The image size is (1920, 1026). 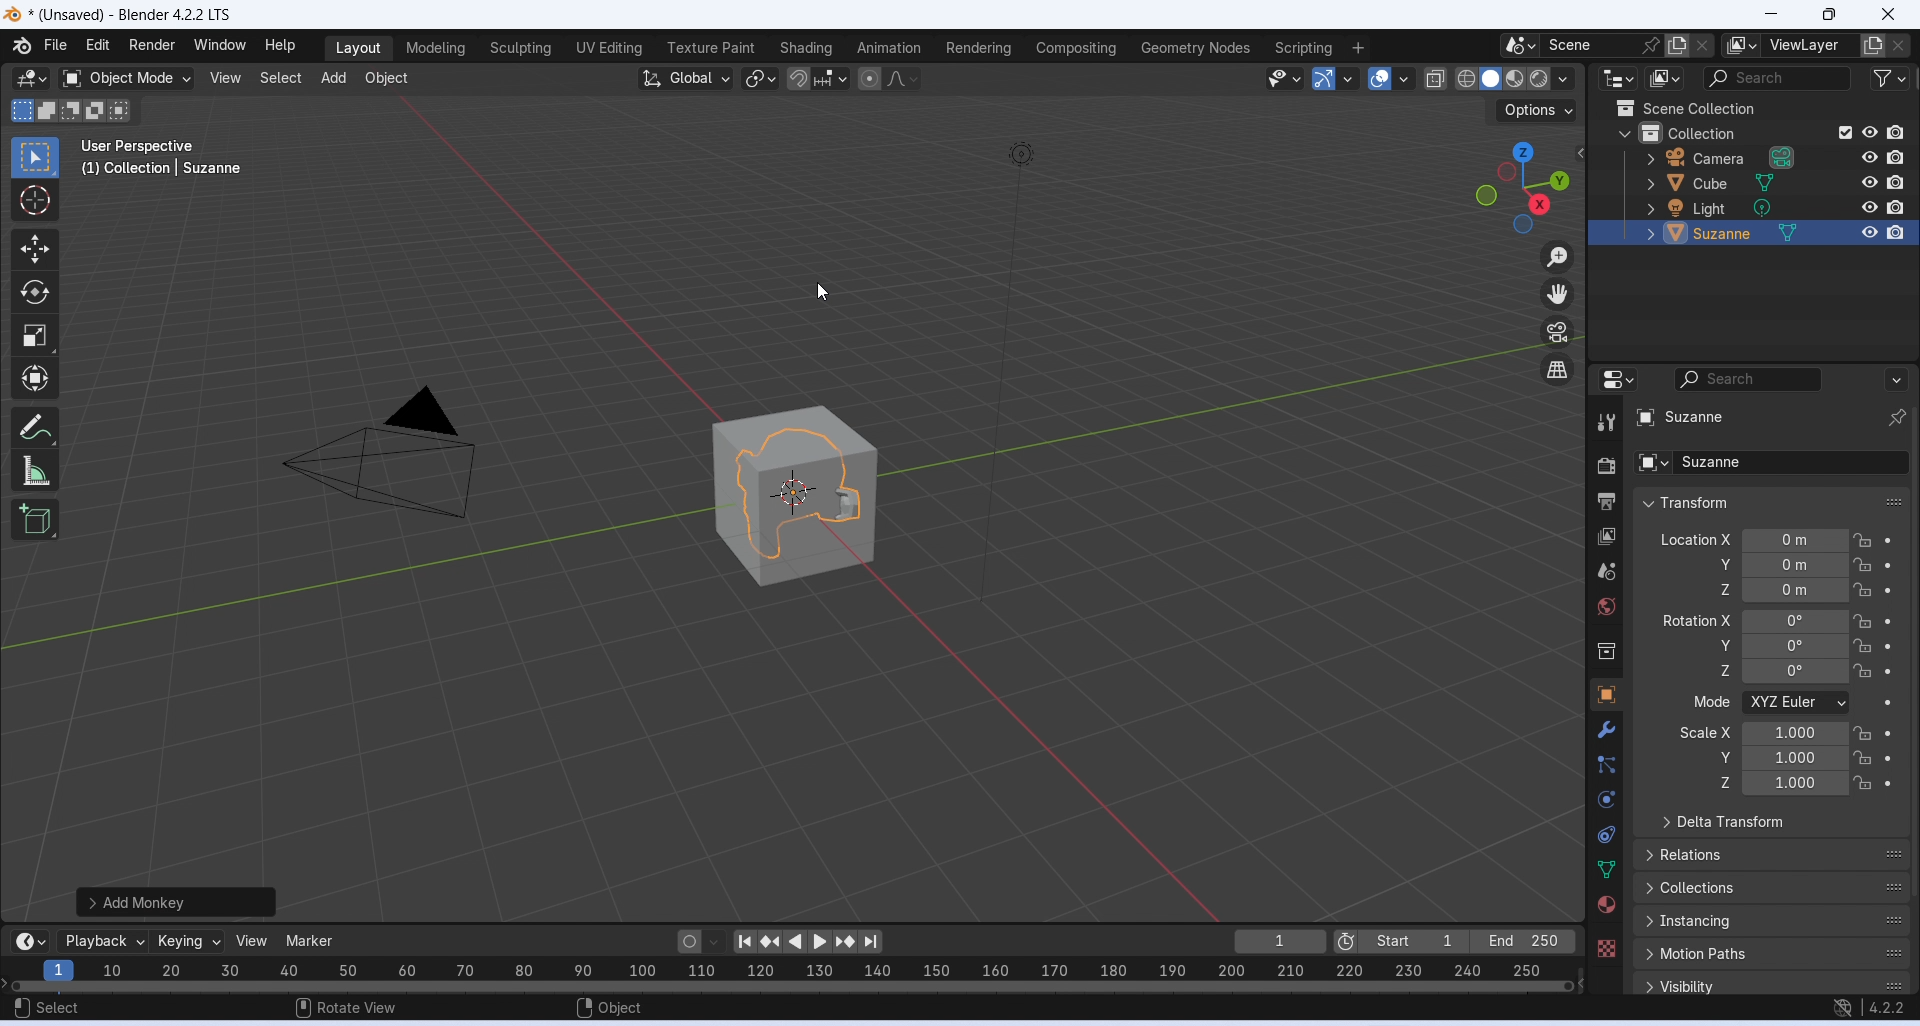 I want to click on scale, so click(x=1796, y=758).